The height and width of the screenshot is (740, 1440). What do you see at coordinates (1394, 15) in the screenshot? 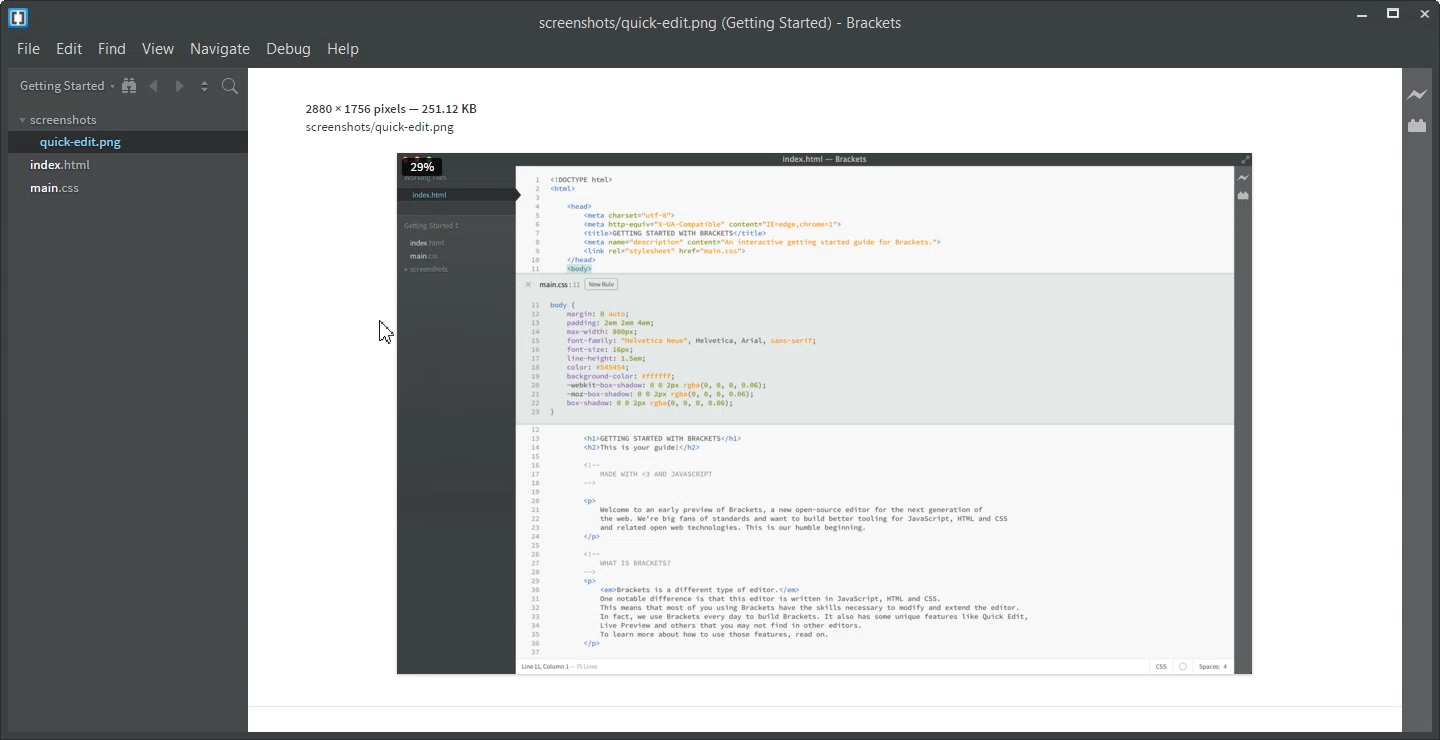
I see `Maximize` at bounding box center [1394, 15].